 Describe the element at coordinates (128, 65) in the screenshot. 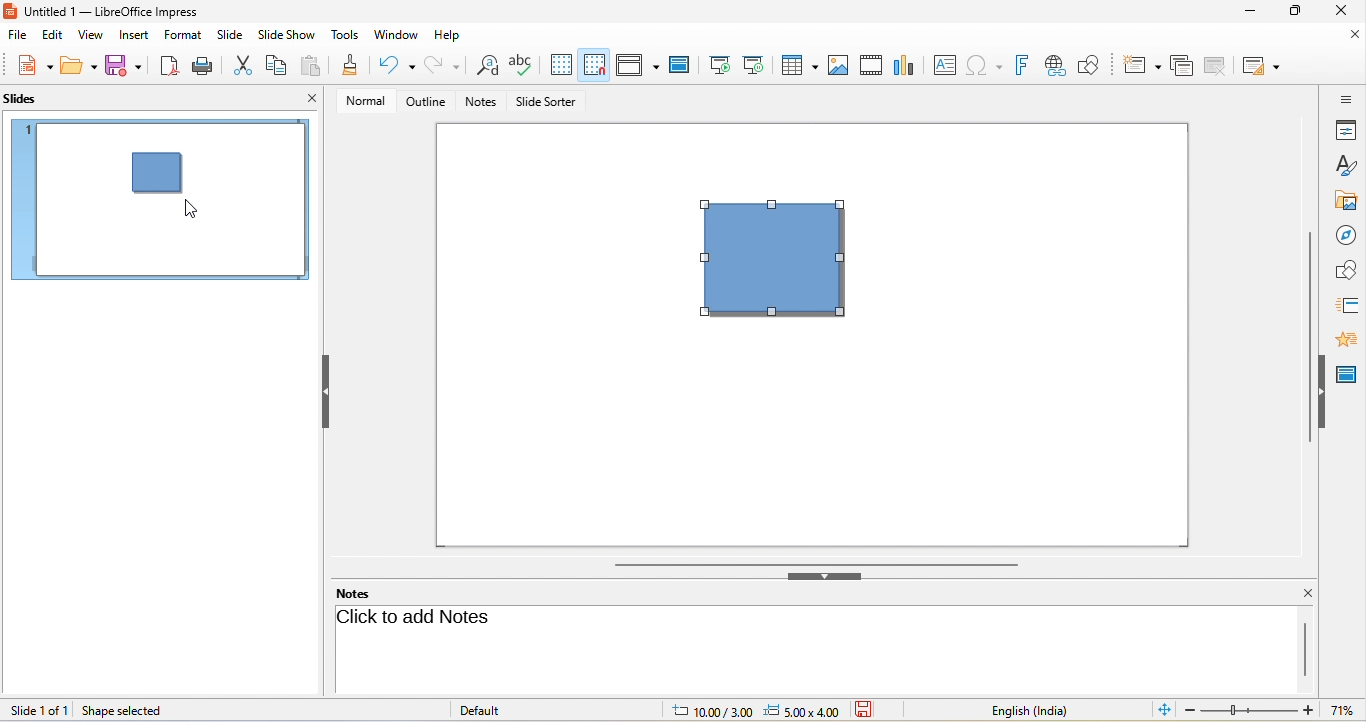

I see `save` at that location.